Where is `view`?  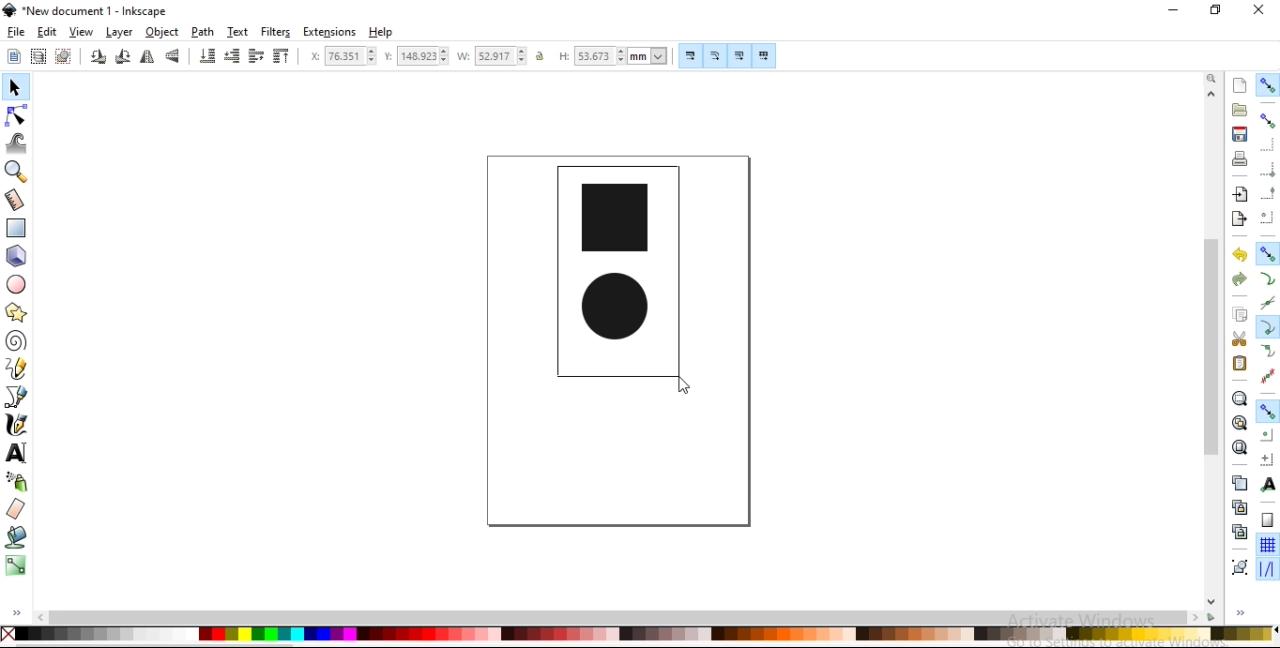
view is located at coordinates (80, 32).